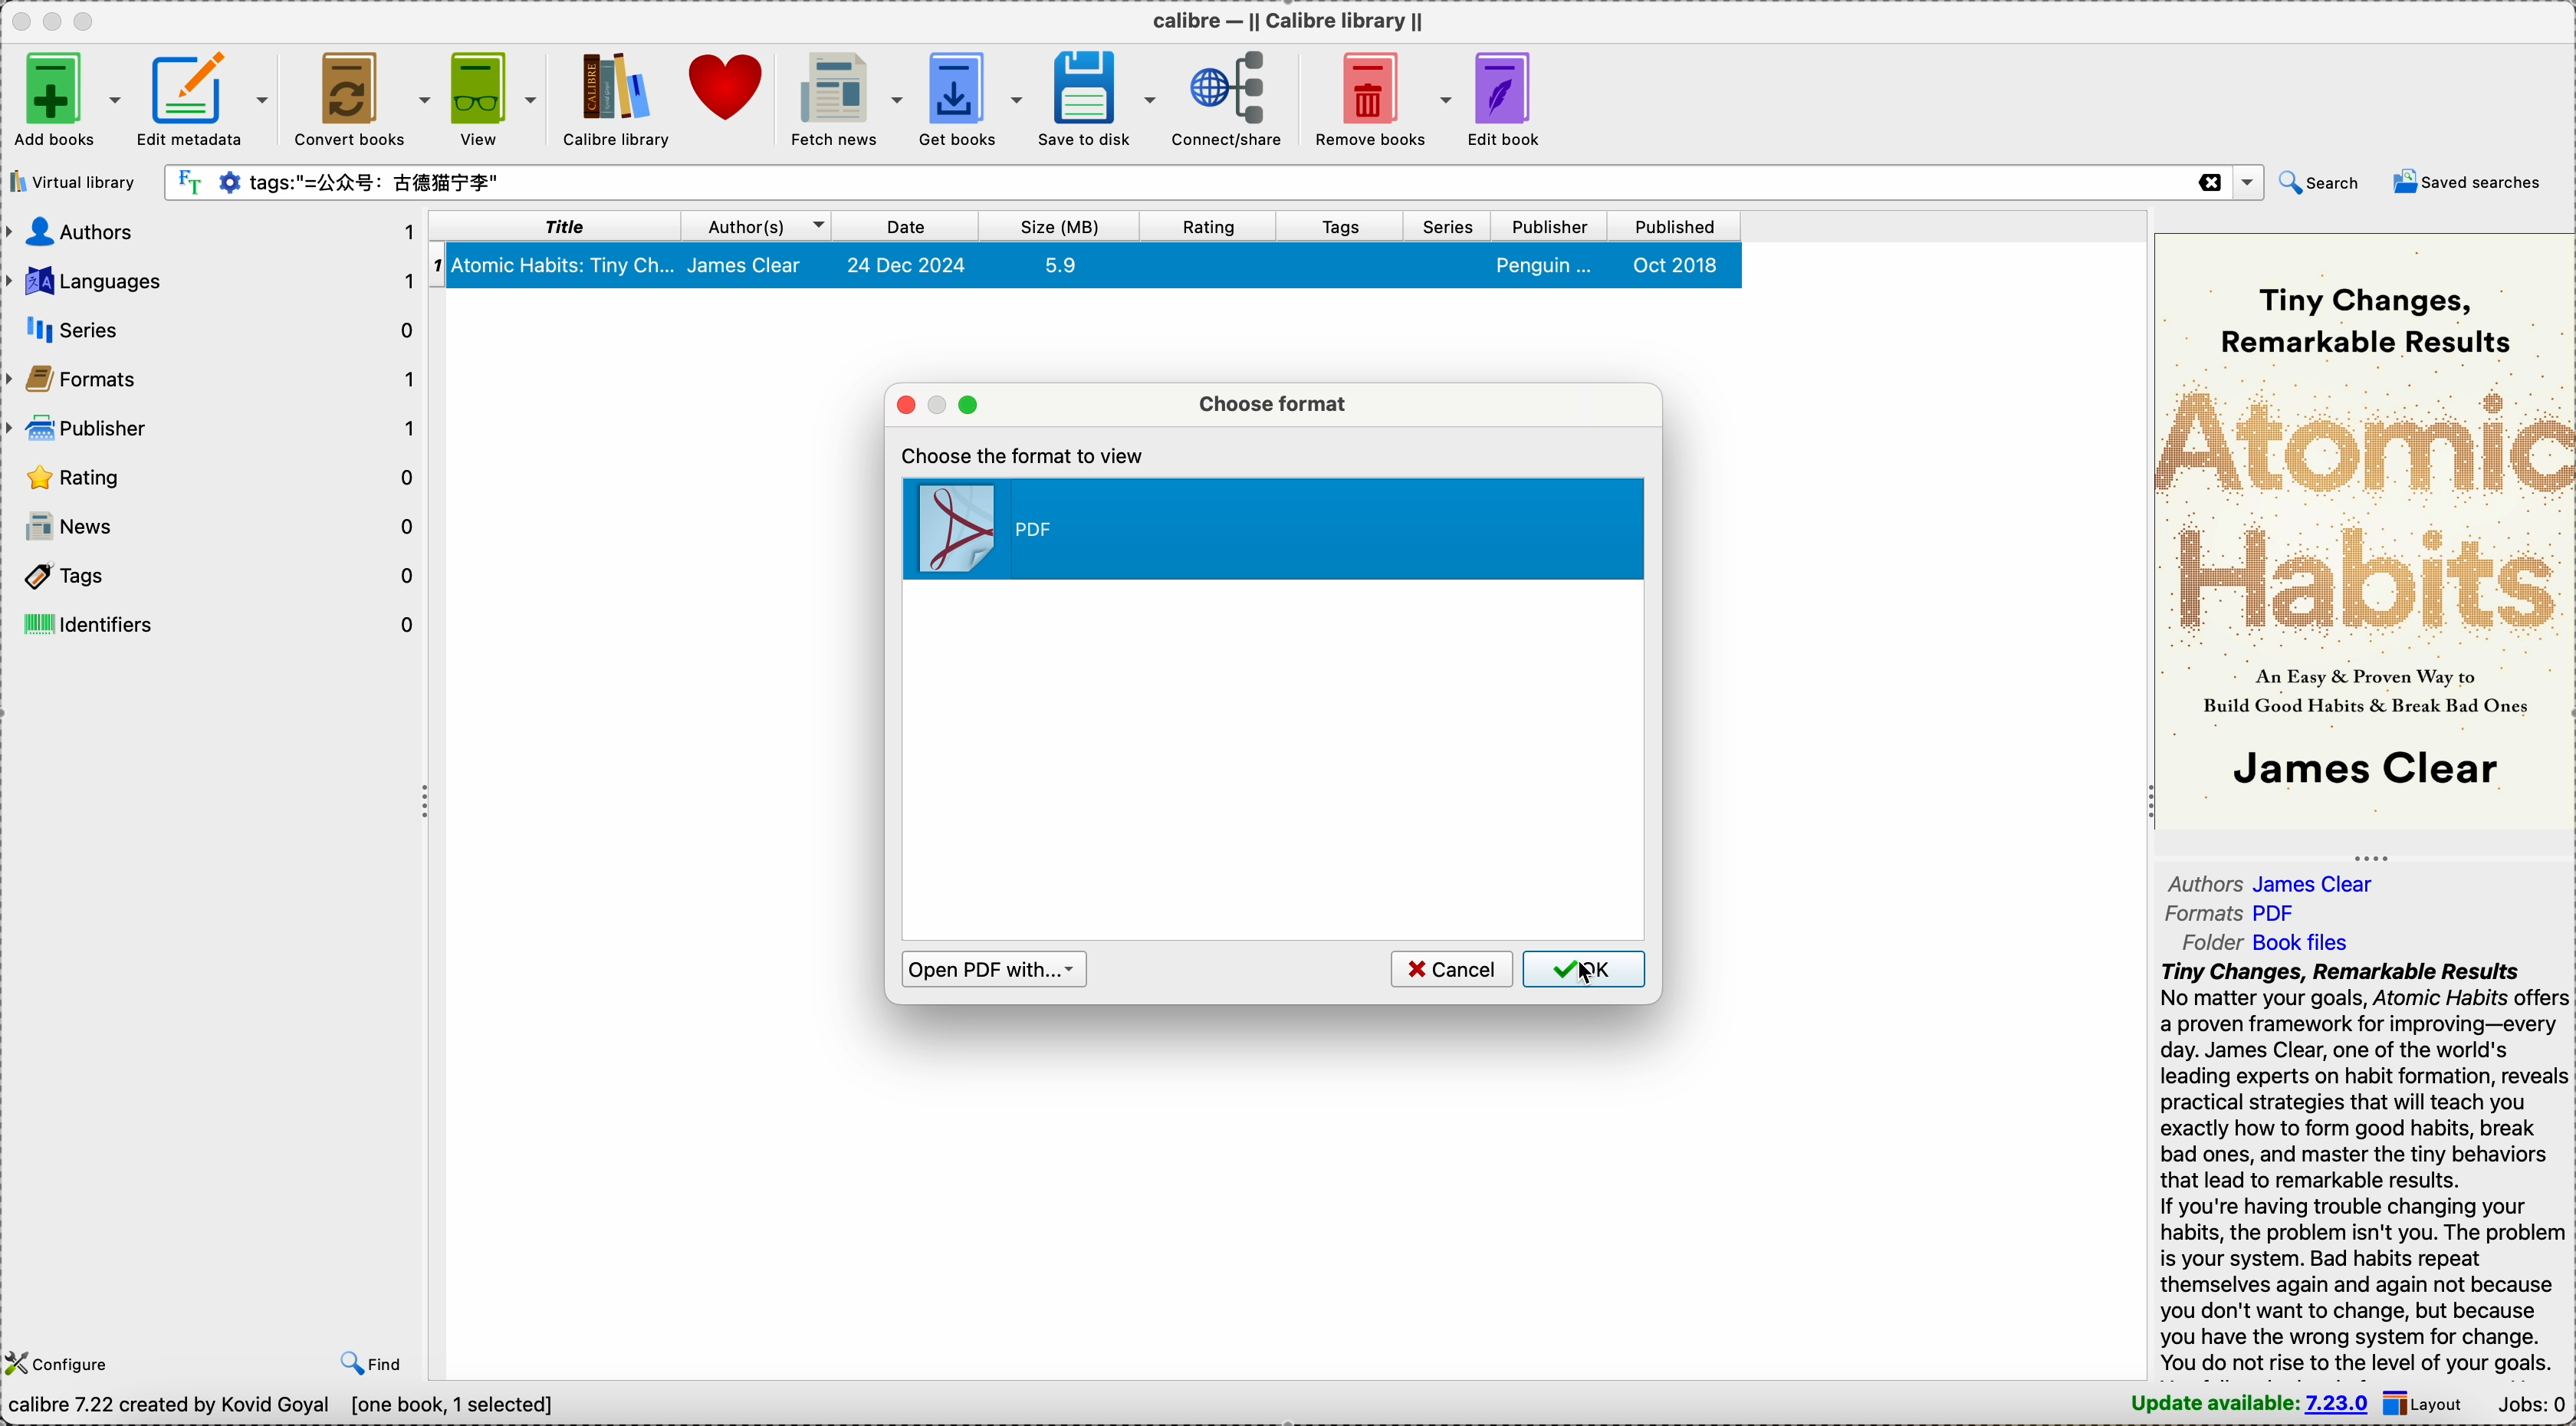  What do you see at coordinates (2270, 942) in the screenshot?
I see `folder` at bounding box center [2270, 942].